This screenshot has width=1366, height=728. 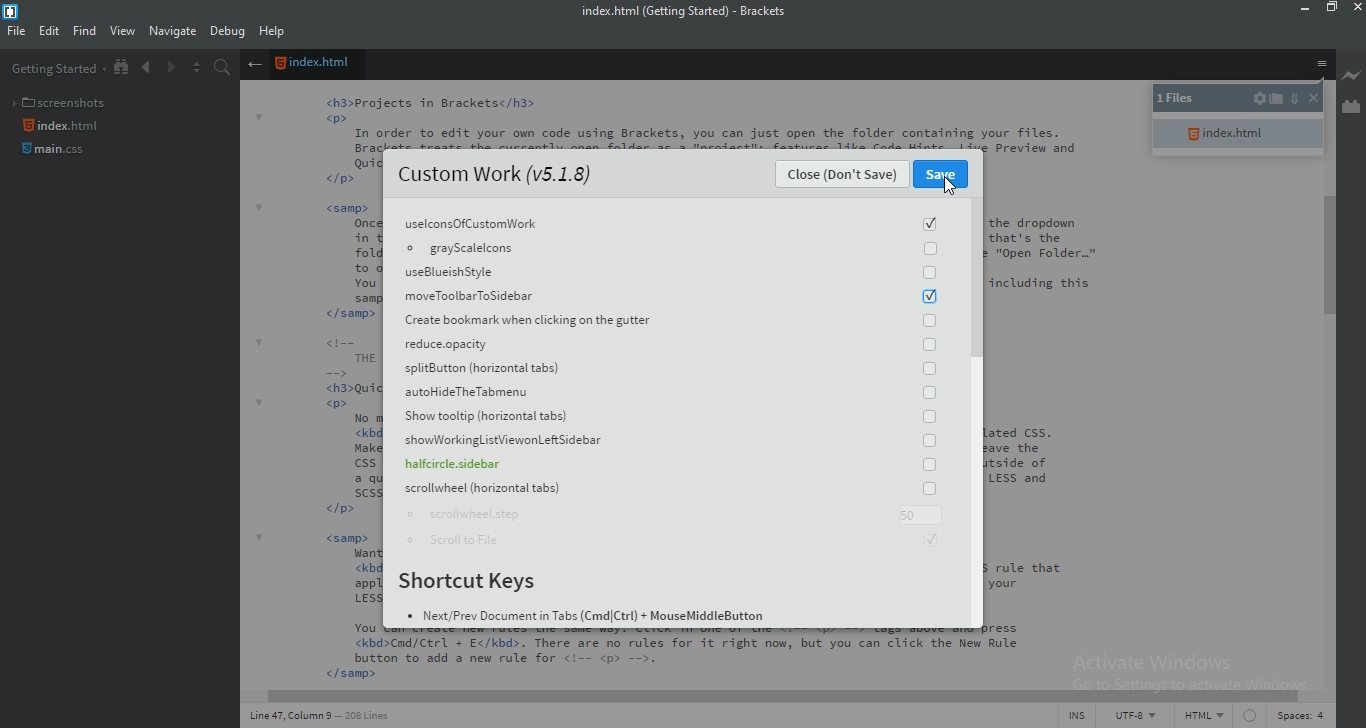 What do you see at coordinates (1279, 102) in the screenshot?
I see `open folder` at bounding box center [1279, 102].